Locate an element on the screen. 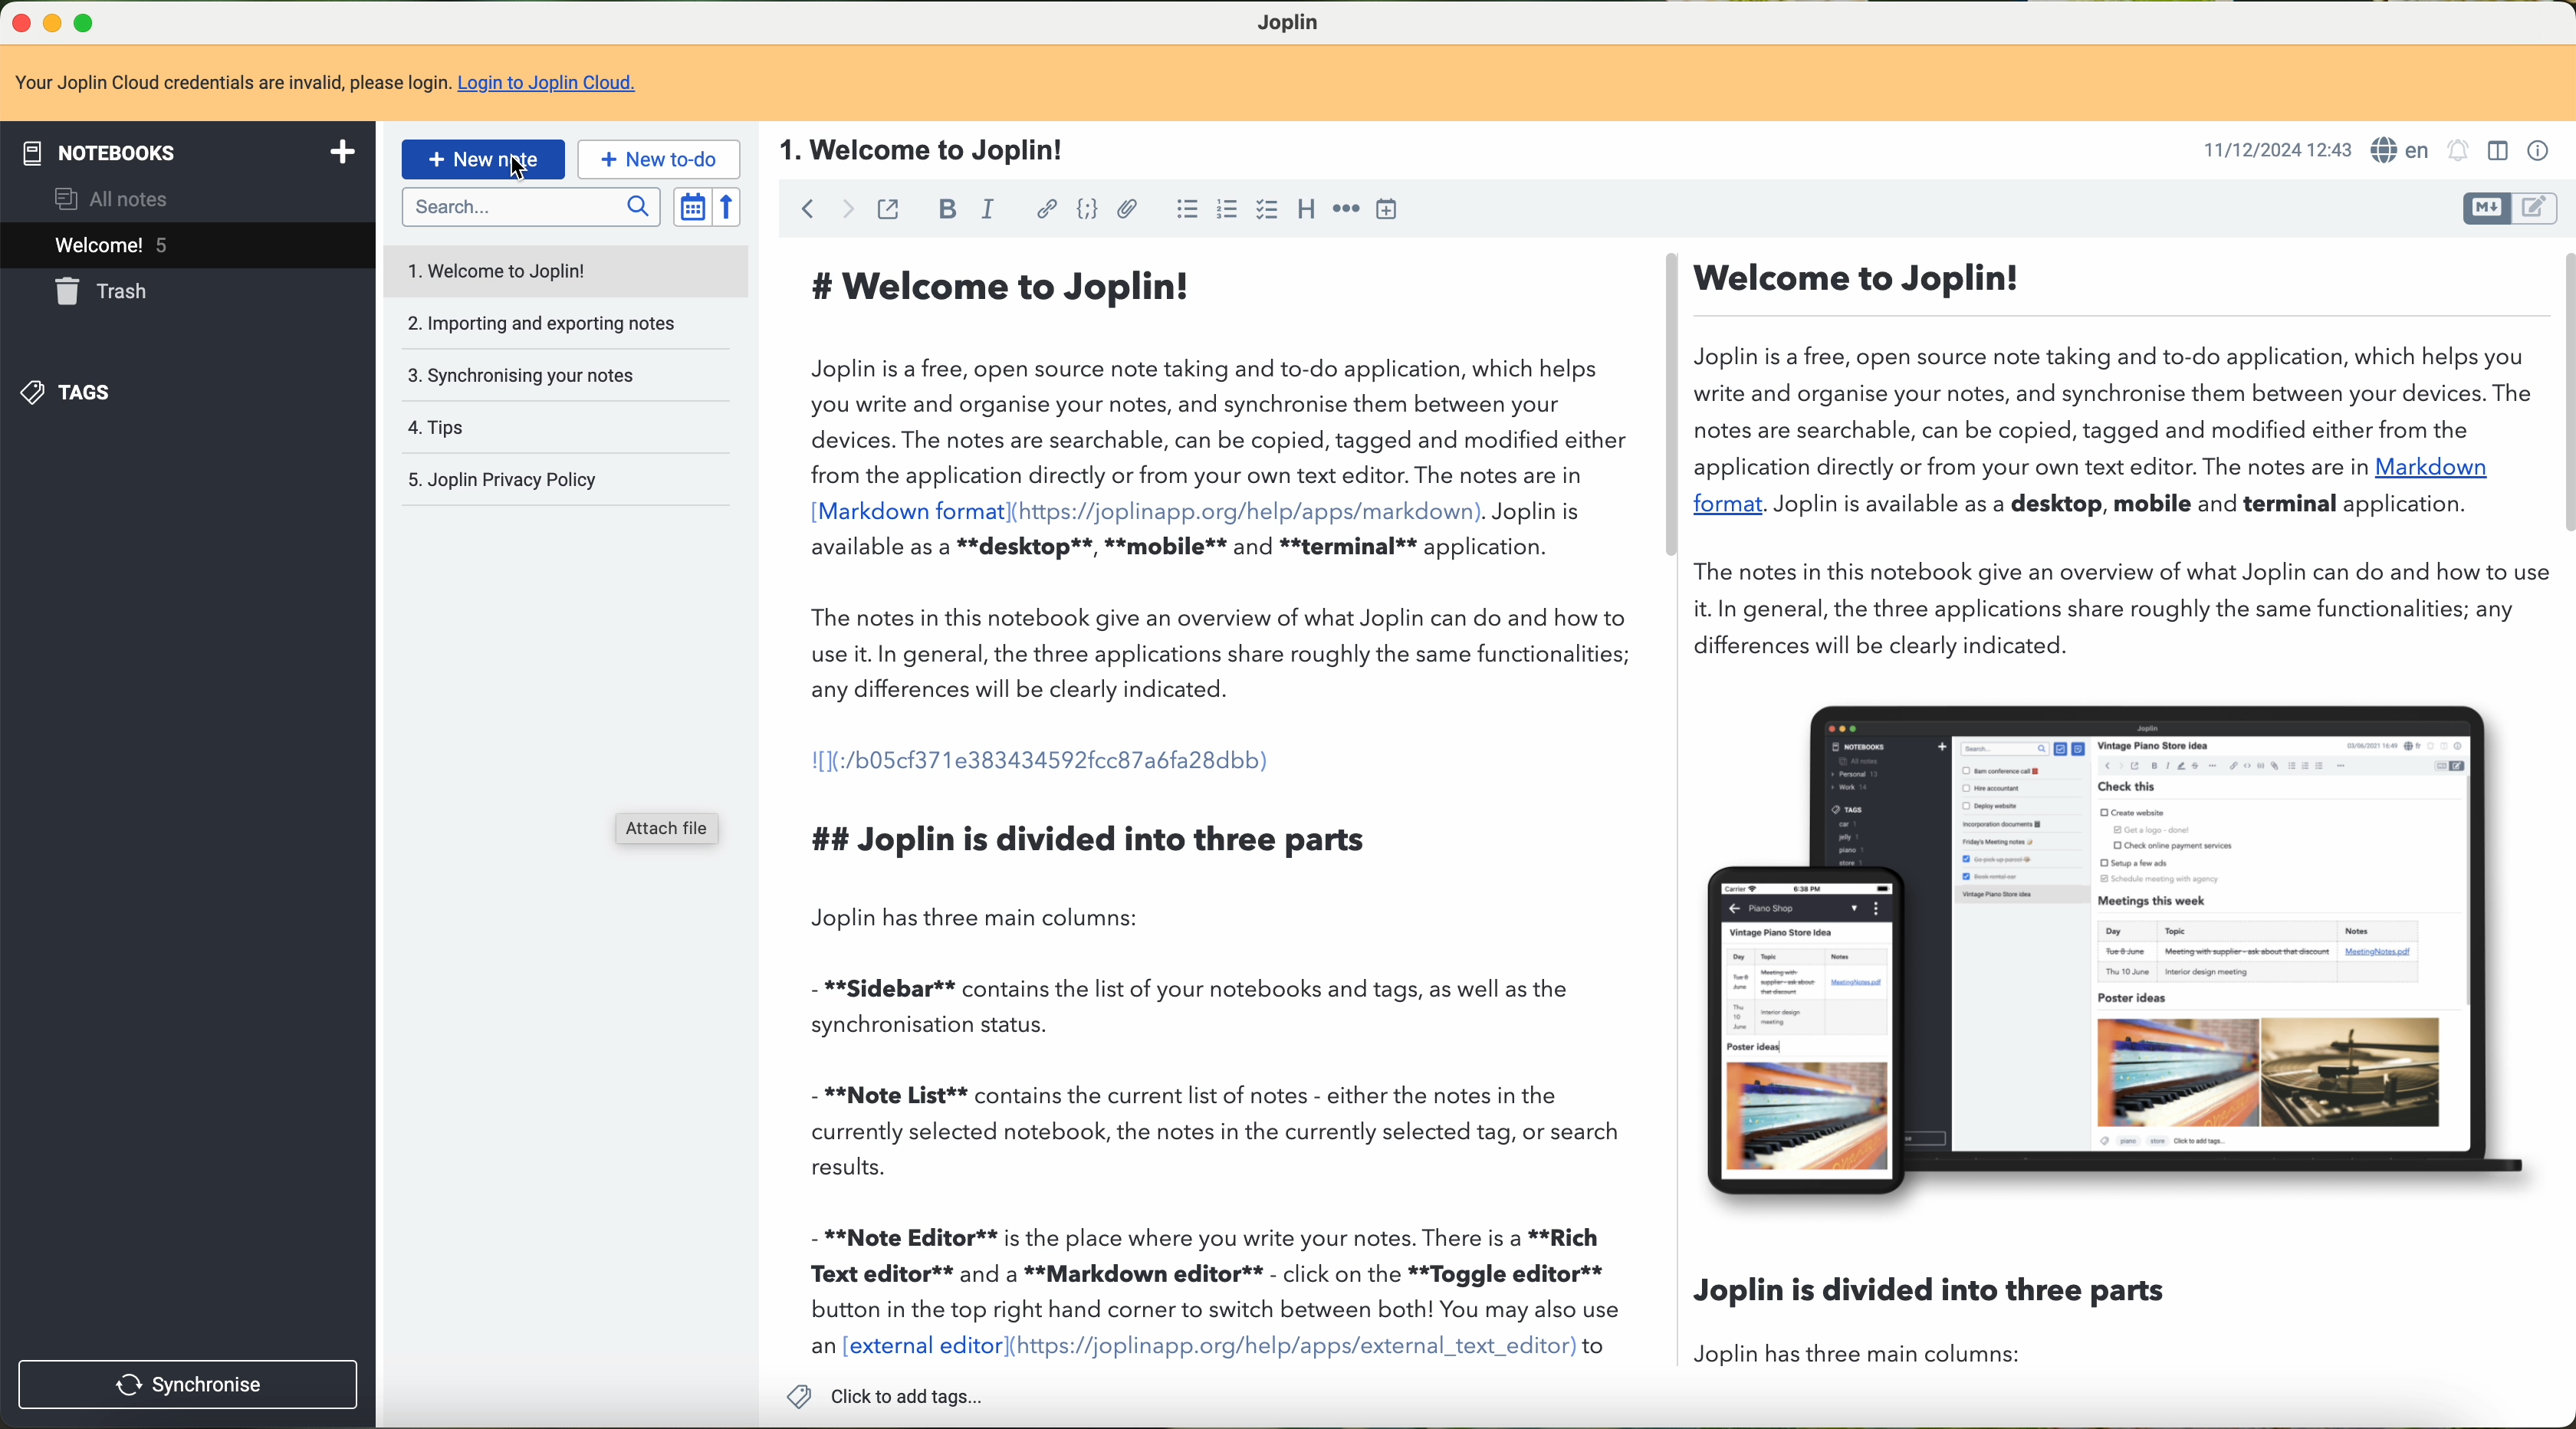  language is located at coordinates (2402, 150).